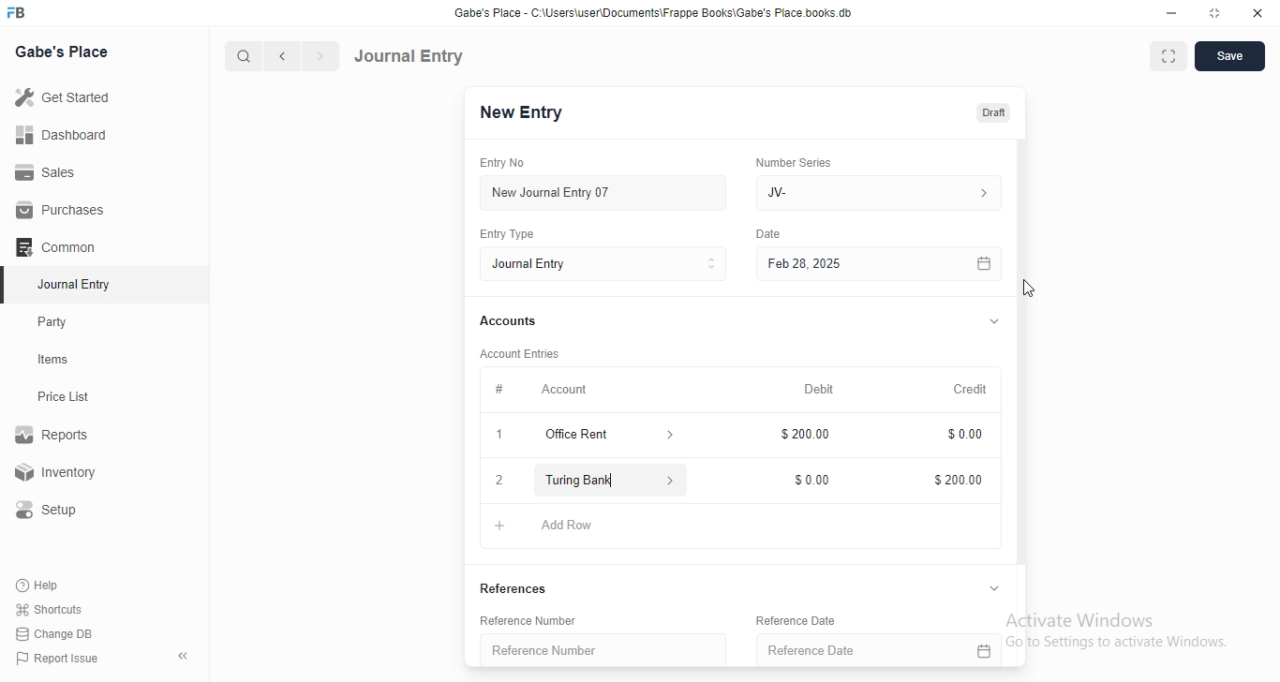 This screenshot has height=682, width=1280. I want to click on reference date, so click(805, 650).